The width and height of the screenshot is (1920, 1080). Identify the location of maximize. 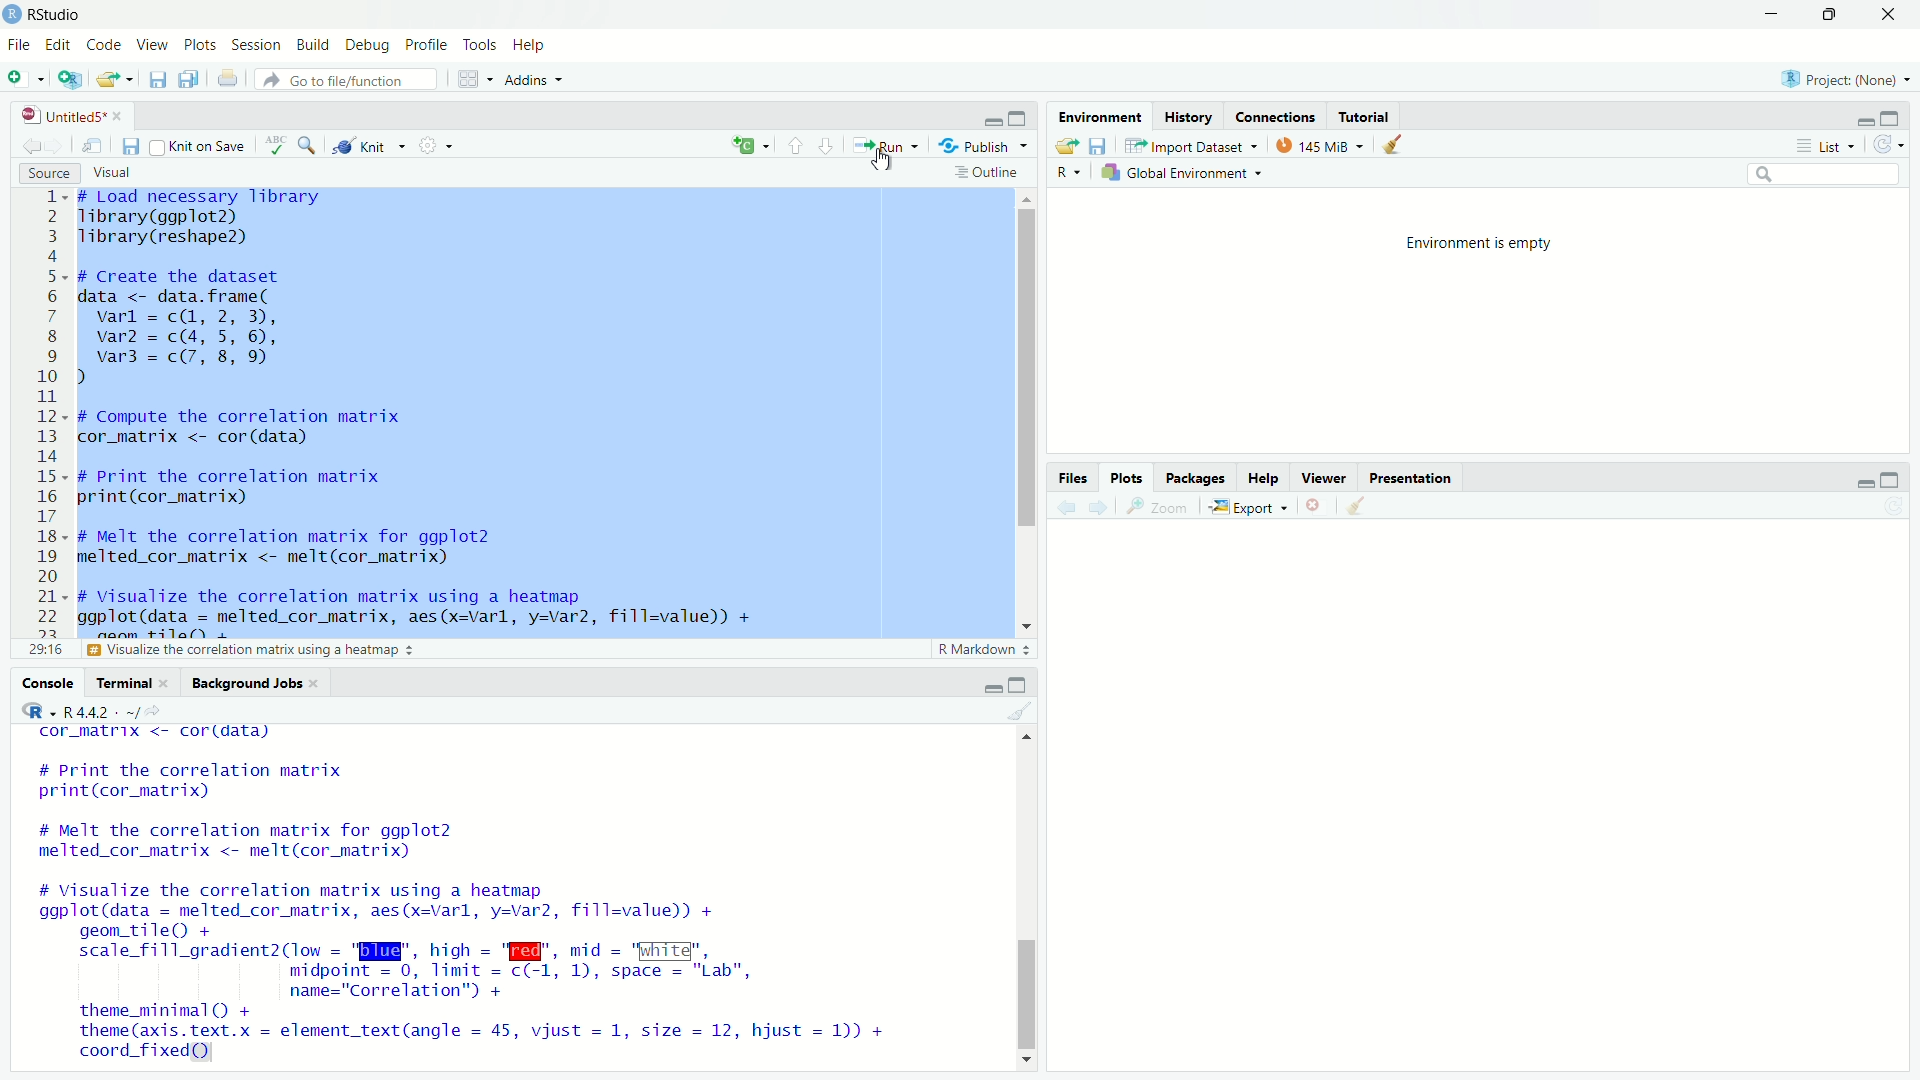
(1020, 685).